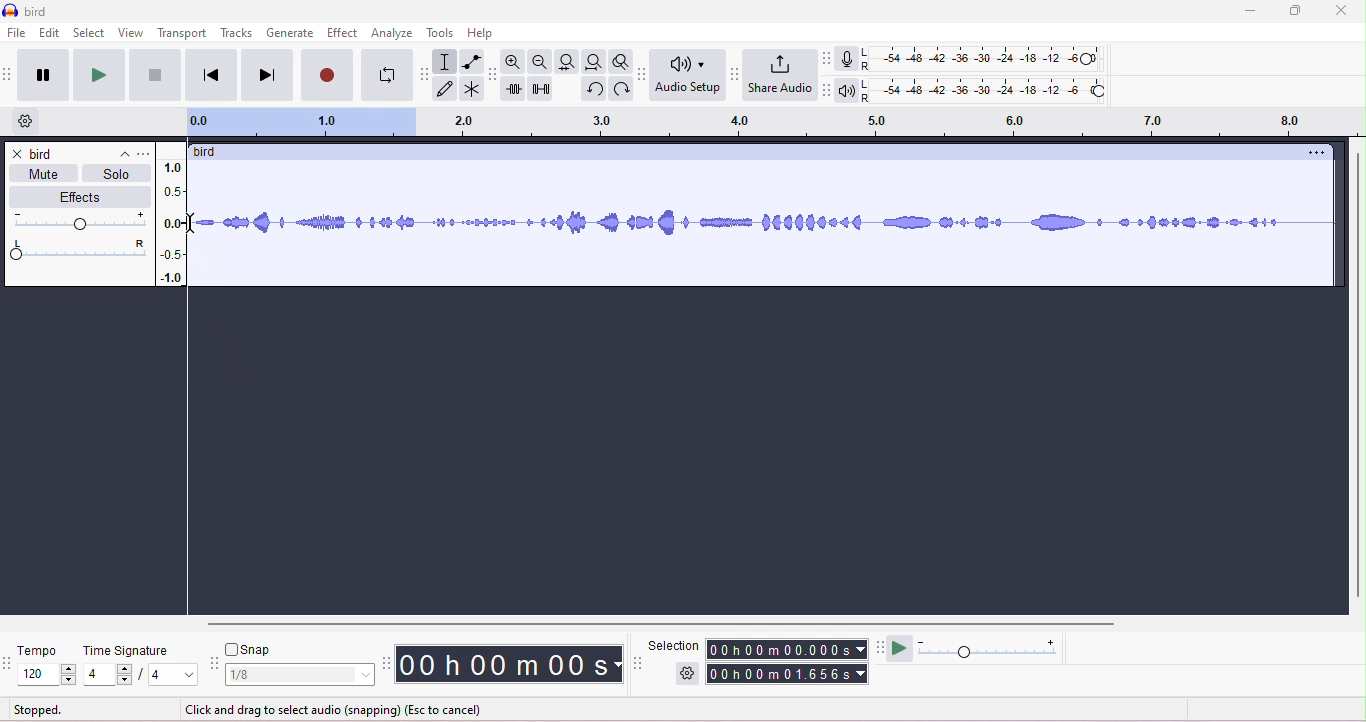 This screenshot has width=1366, height=722. What do you see at coordinates (214, 663) in the screenshot?
I see `snap tool bar` at bounding box center [214, 663].